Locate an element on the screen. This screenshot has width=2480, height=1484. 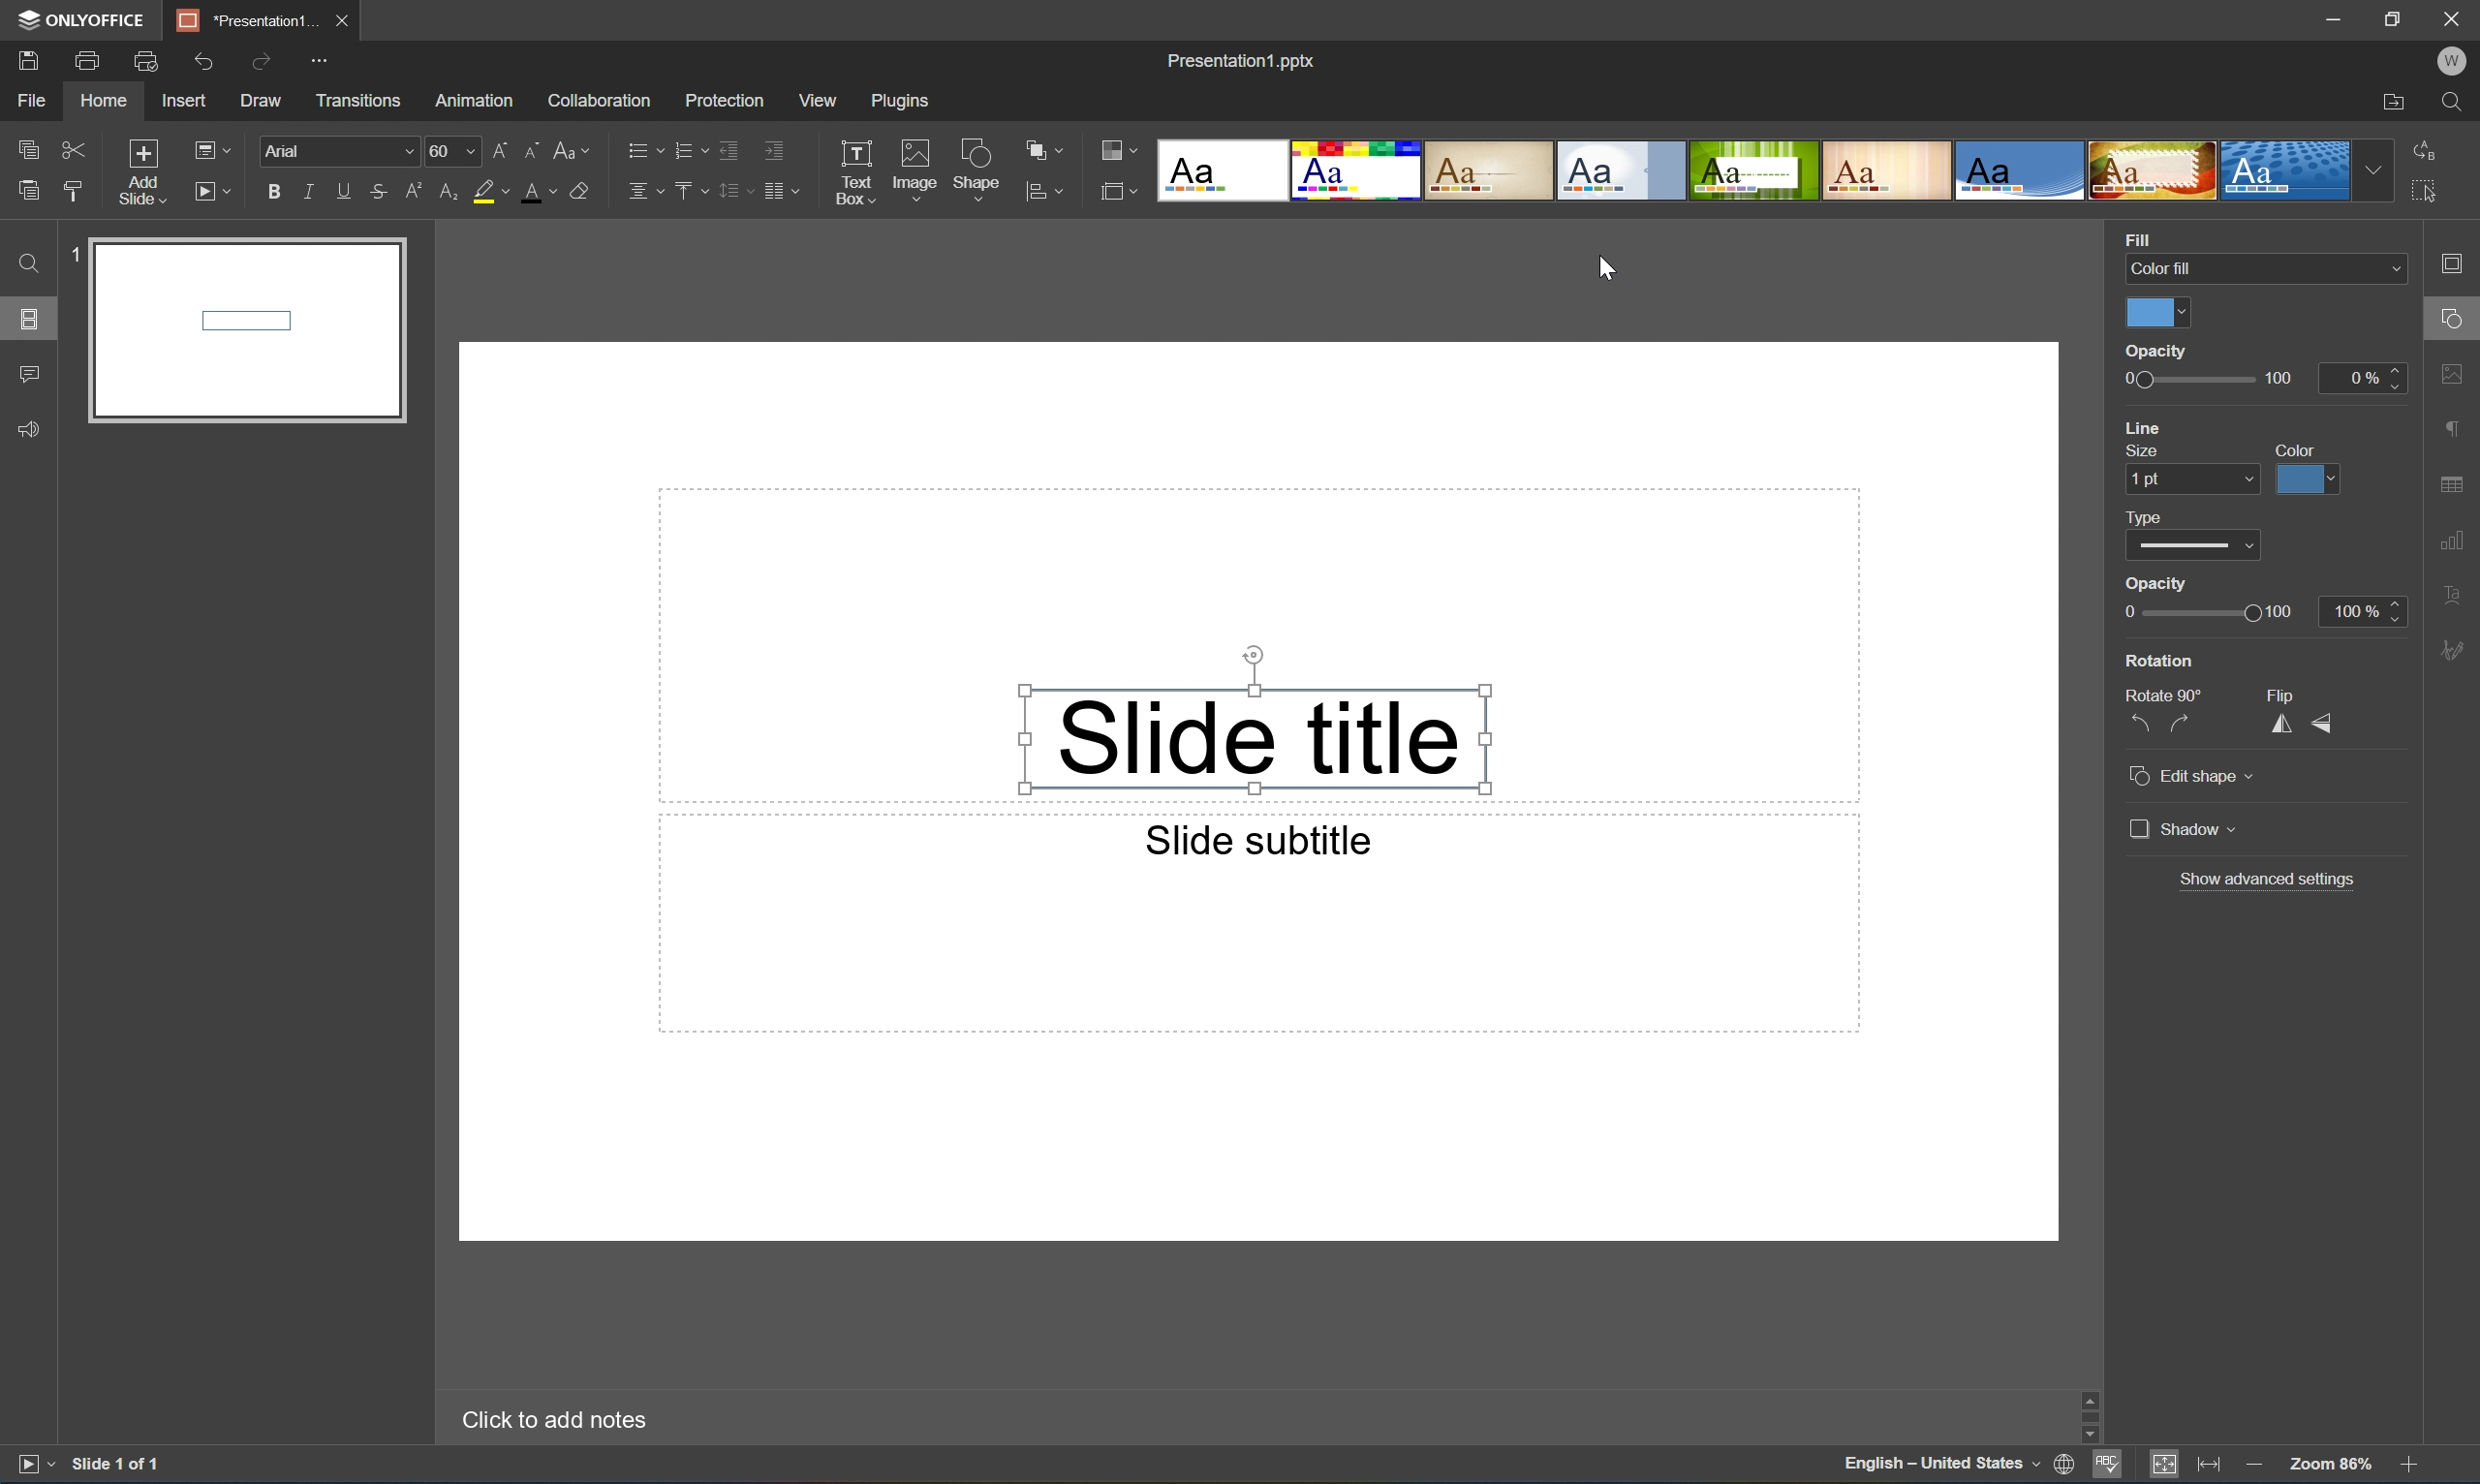
Numbering is located at coordinates (684, 148).